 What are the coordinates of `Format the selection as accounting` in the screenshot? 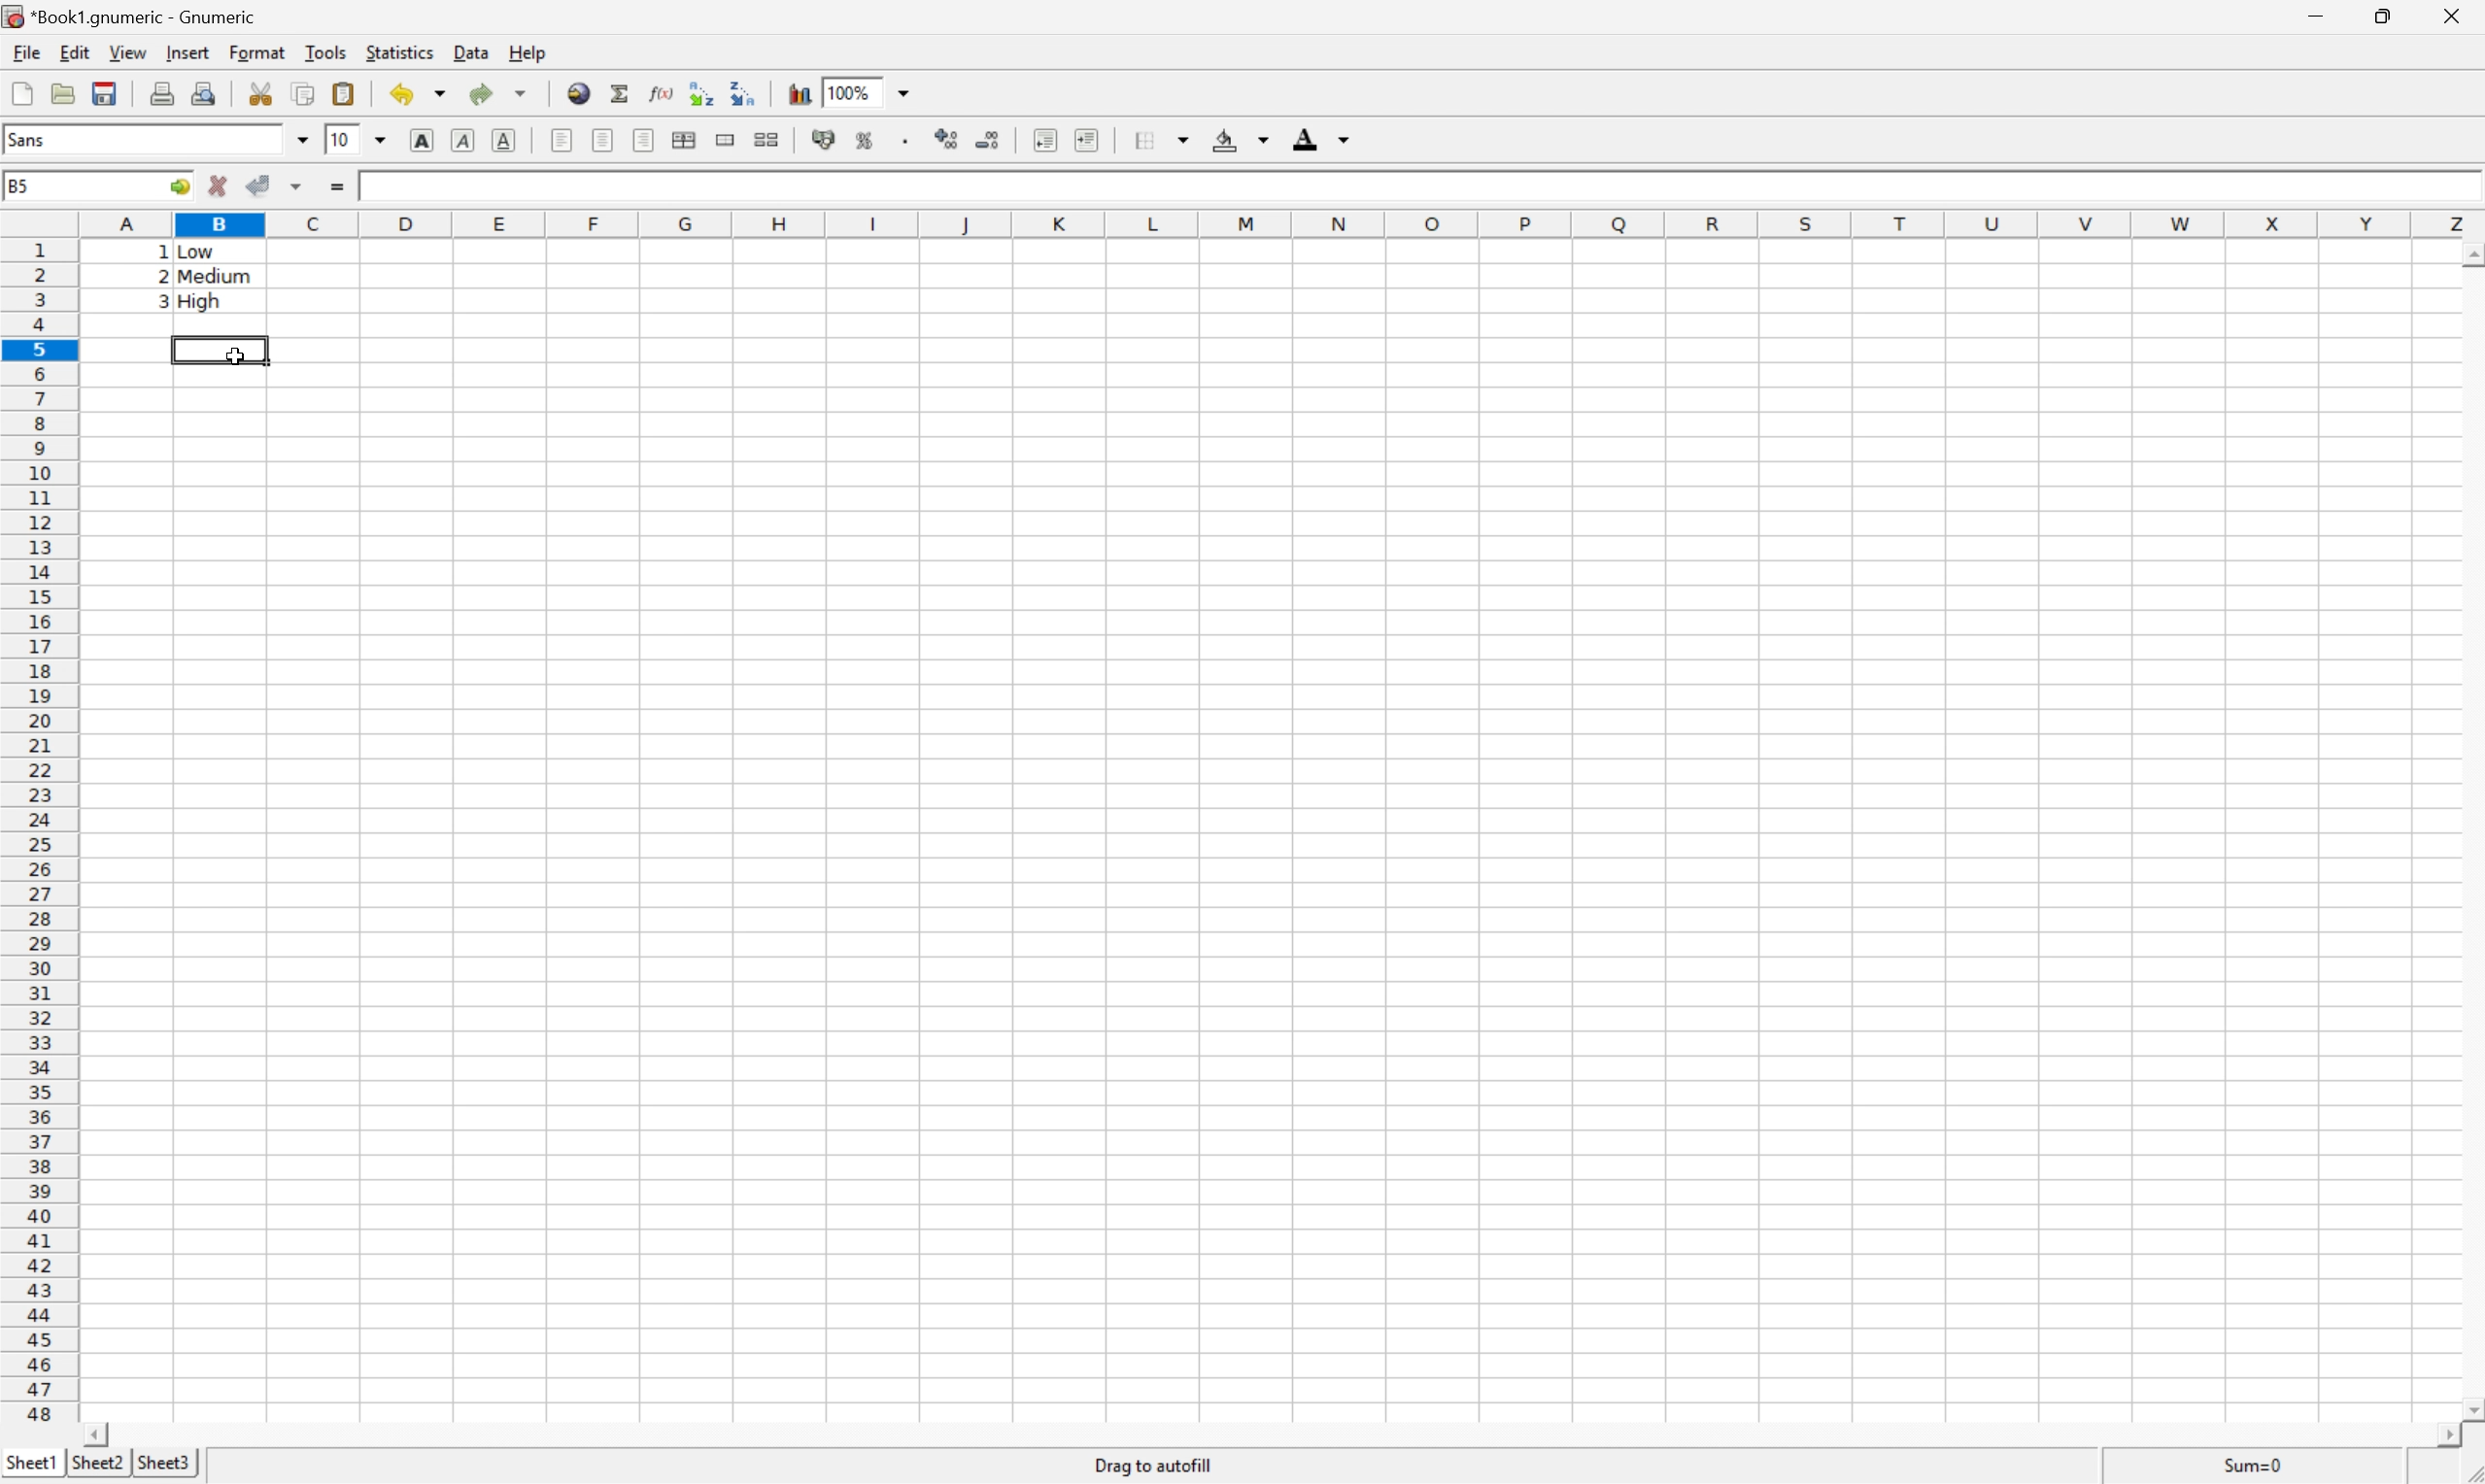 It's located at (822, 140).